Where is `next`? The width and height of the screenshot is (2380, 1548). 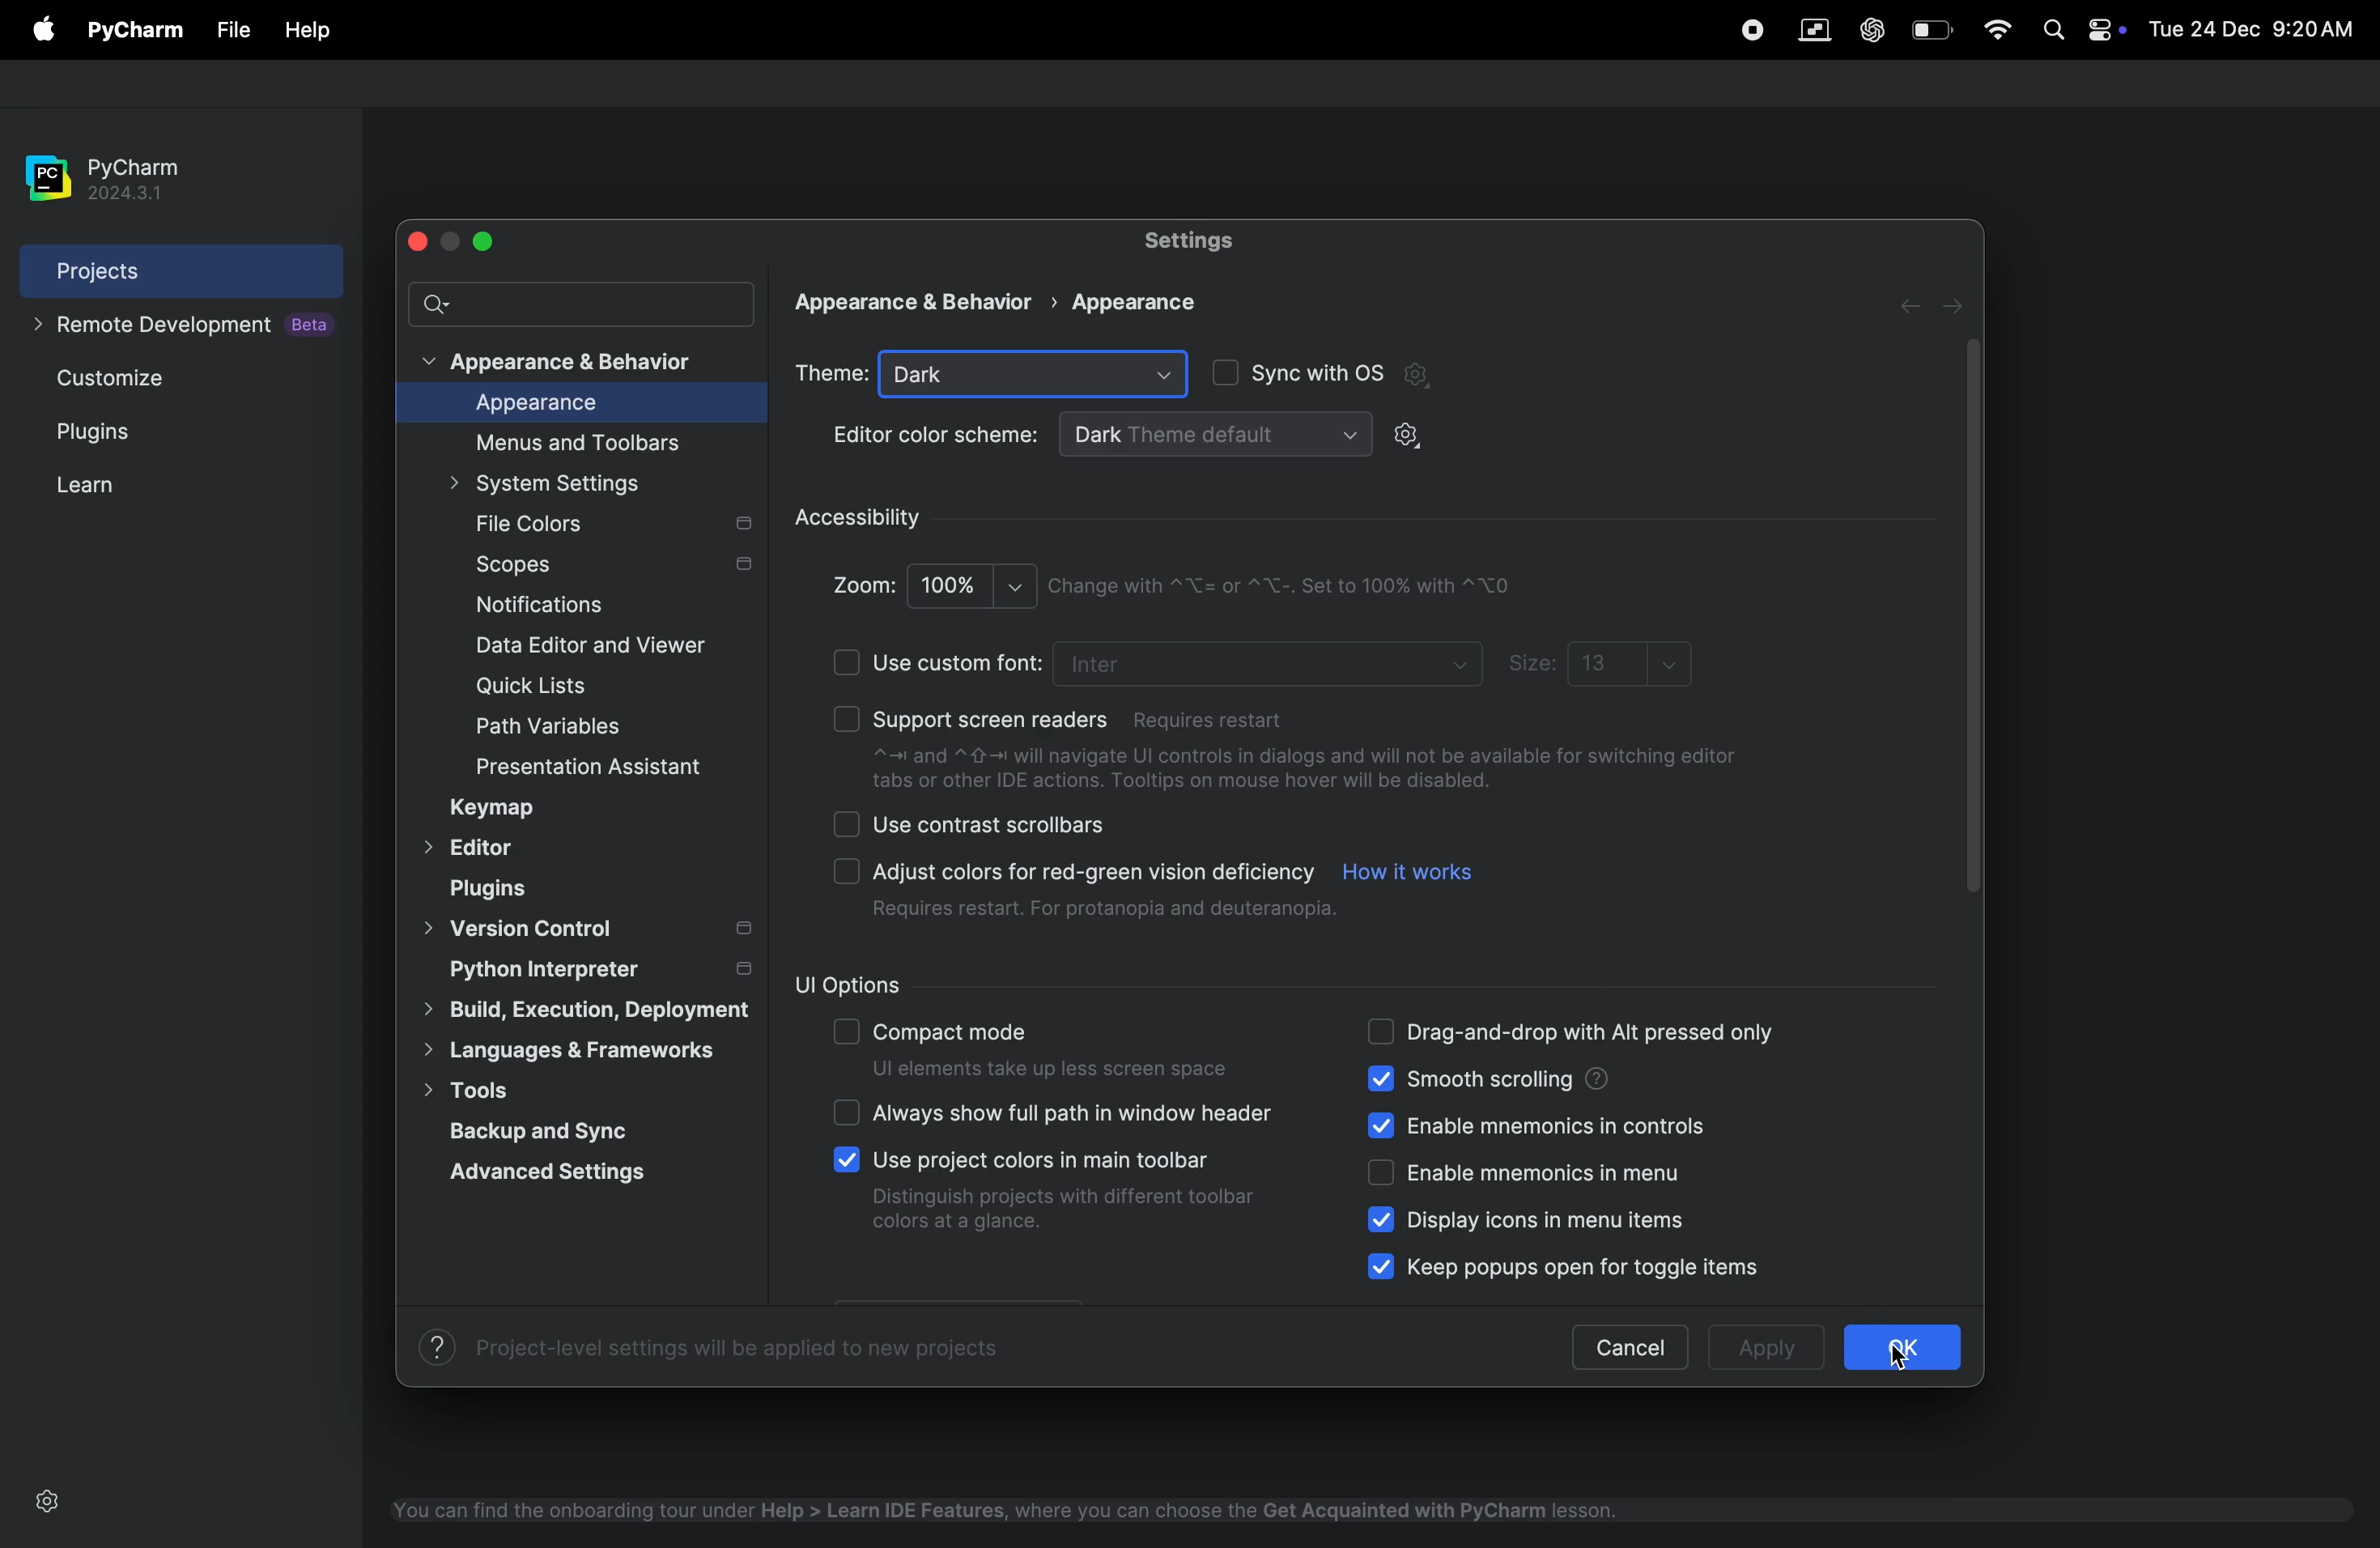
next is located at coordinates (1957, 305).